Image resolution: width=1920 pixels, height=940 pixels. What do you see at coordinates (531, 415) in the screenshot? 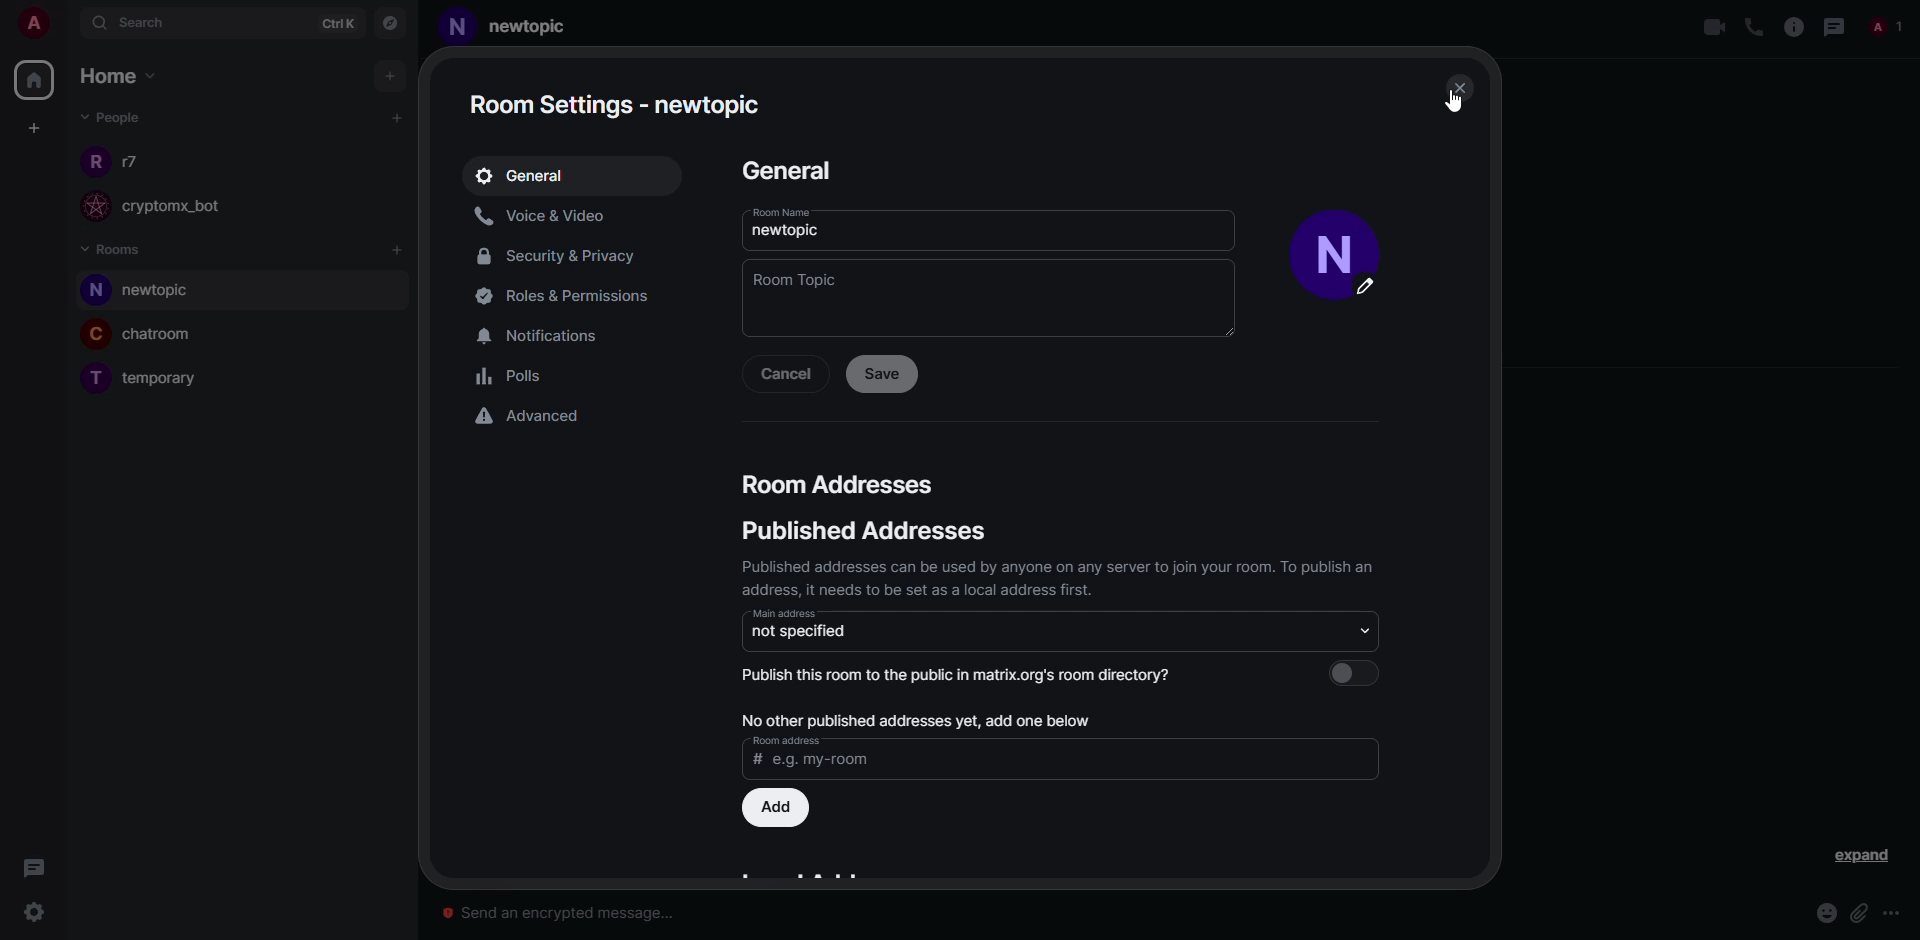
I see `advanced` at bounding box center [531, 415].